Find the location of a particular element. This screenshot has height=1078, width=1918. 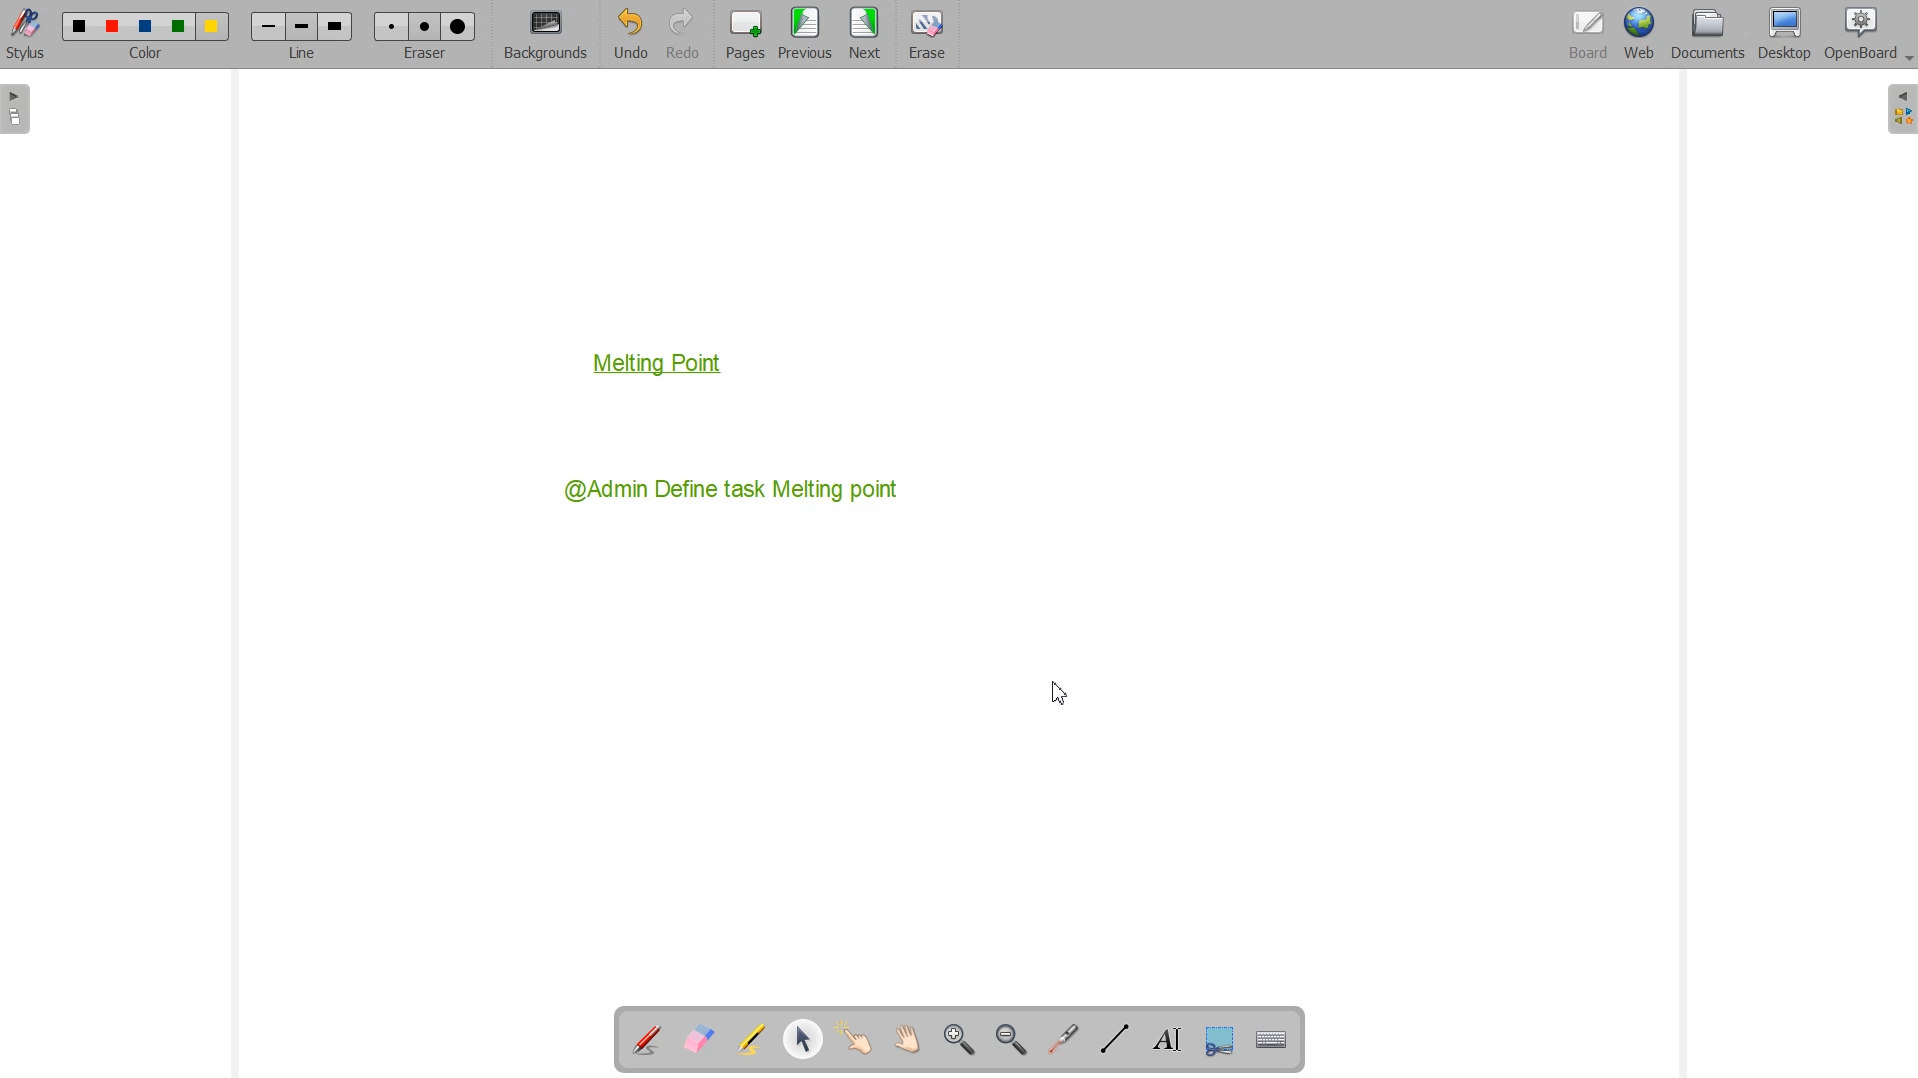

Next is located at coordinates (866, 35).